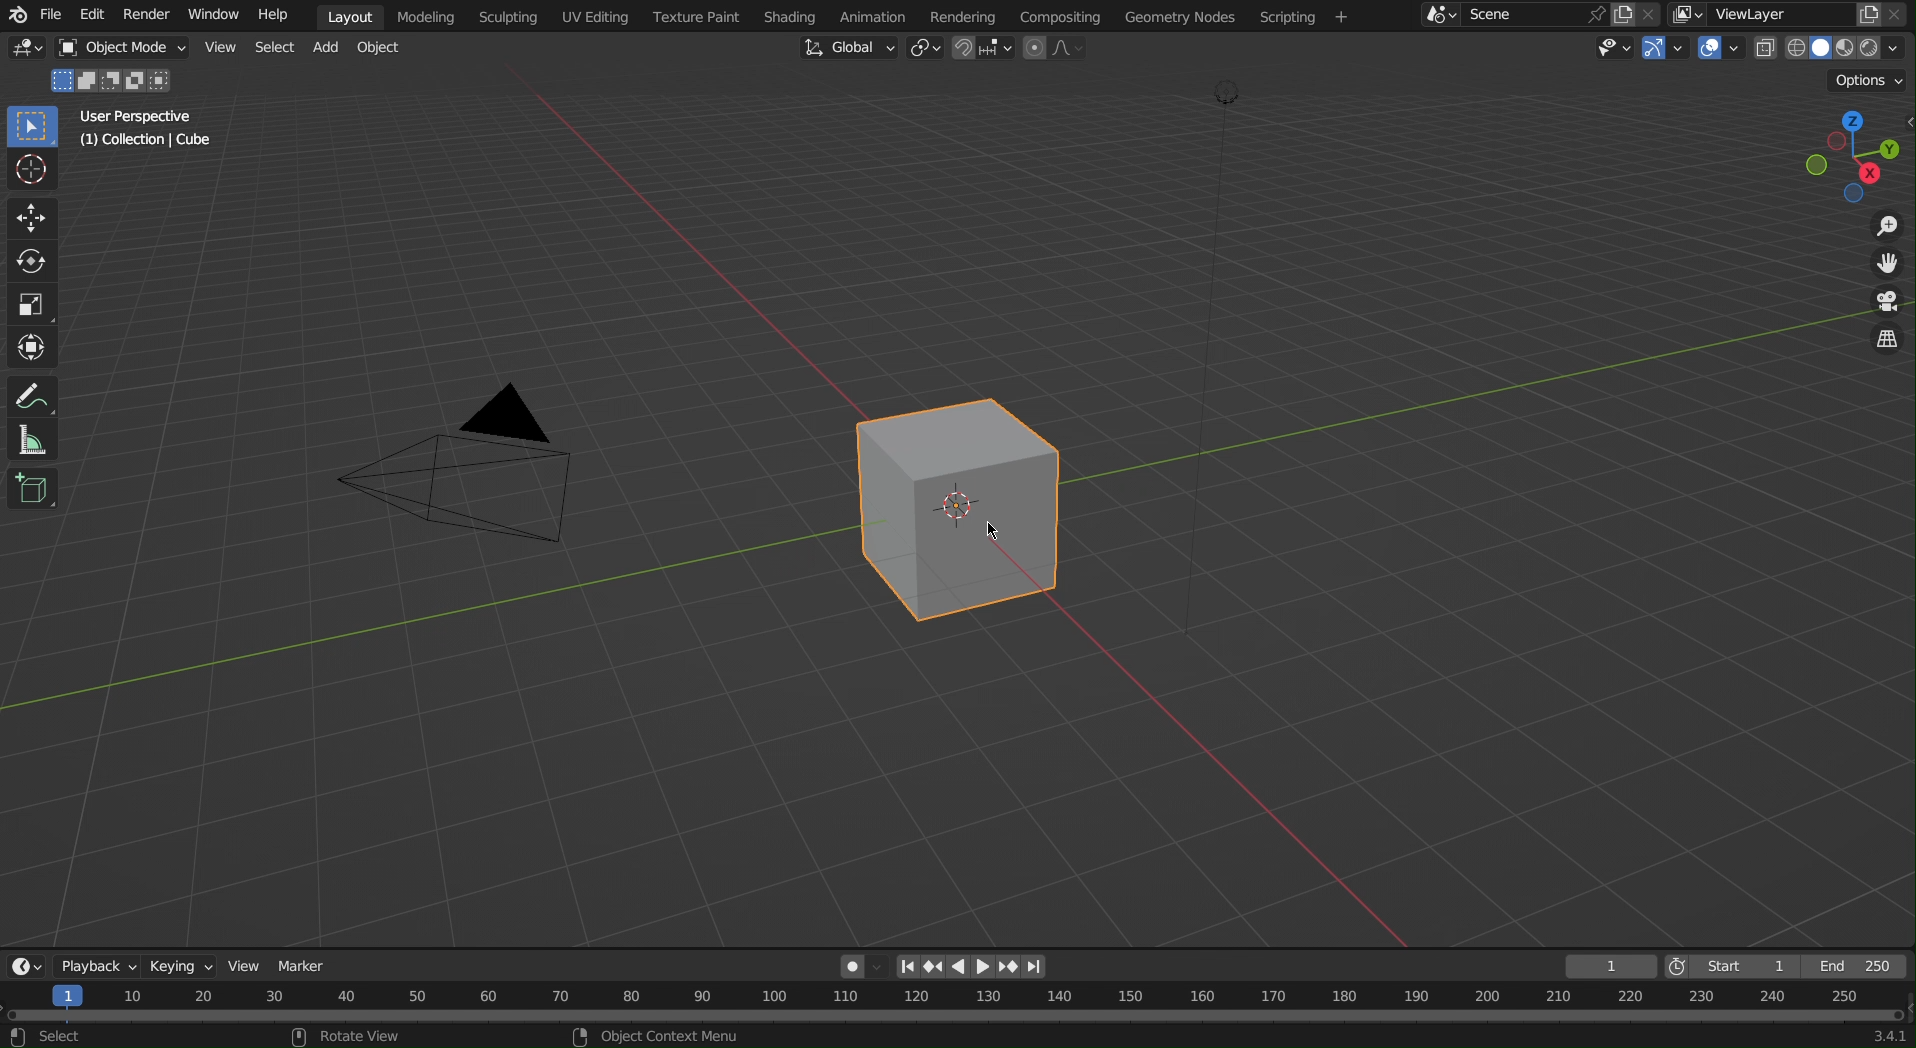 This screenshot has width=1916, height=1048. Describe the element at coordinates (968, 514) in the screenshot. I see `Cube` at that location.